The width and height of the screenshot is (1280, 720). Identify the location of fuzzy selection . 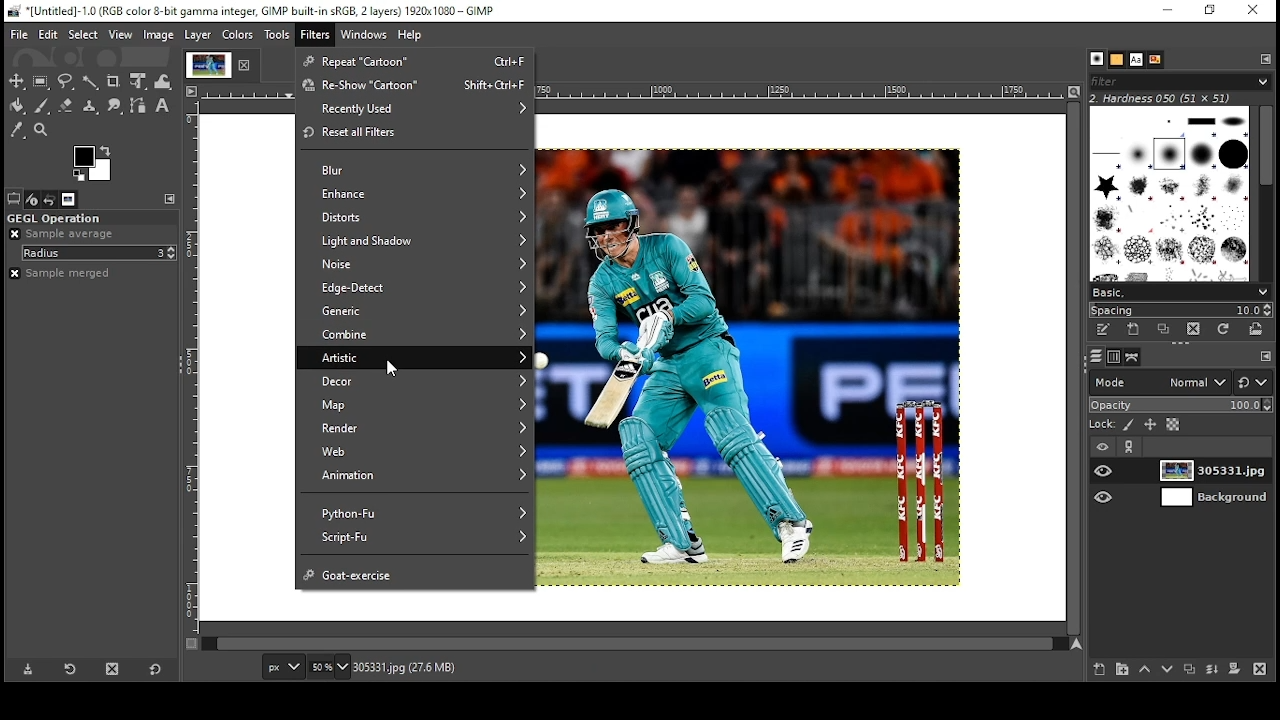
(90, 82).